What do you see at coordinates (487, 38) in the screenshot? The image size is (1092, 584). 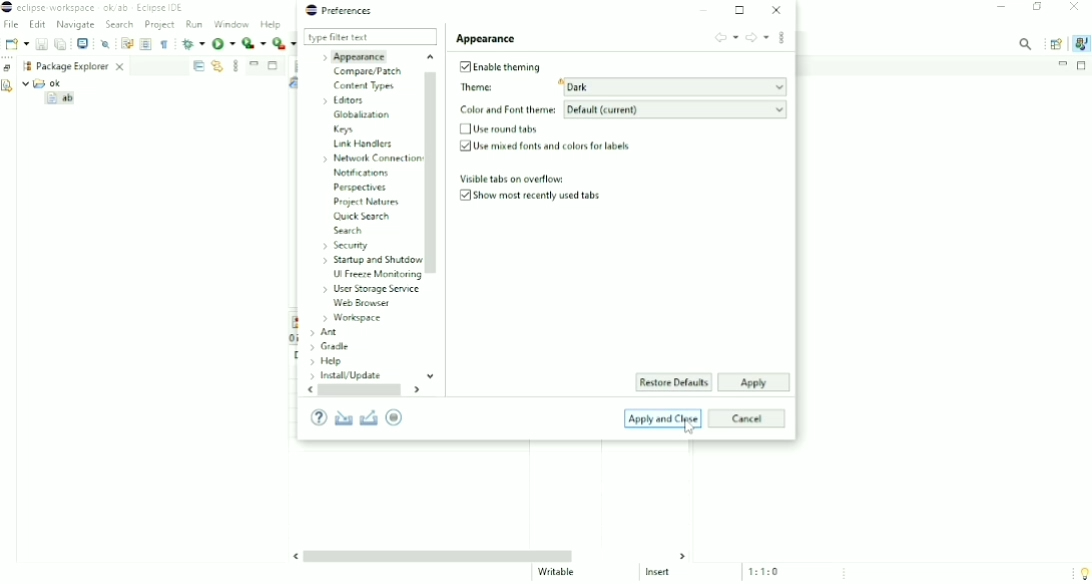 I see `Appearance` at bounding box center [487, 38].